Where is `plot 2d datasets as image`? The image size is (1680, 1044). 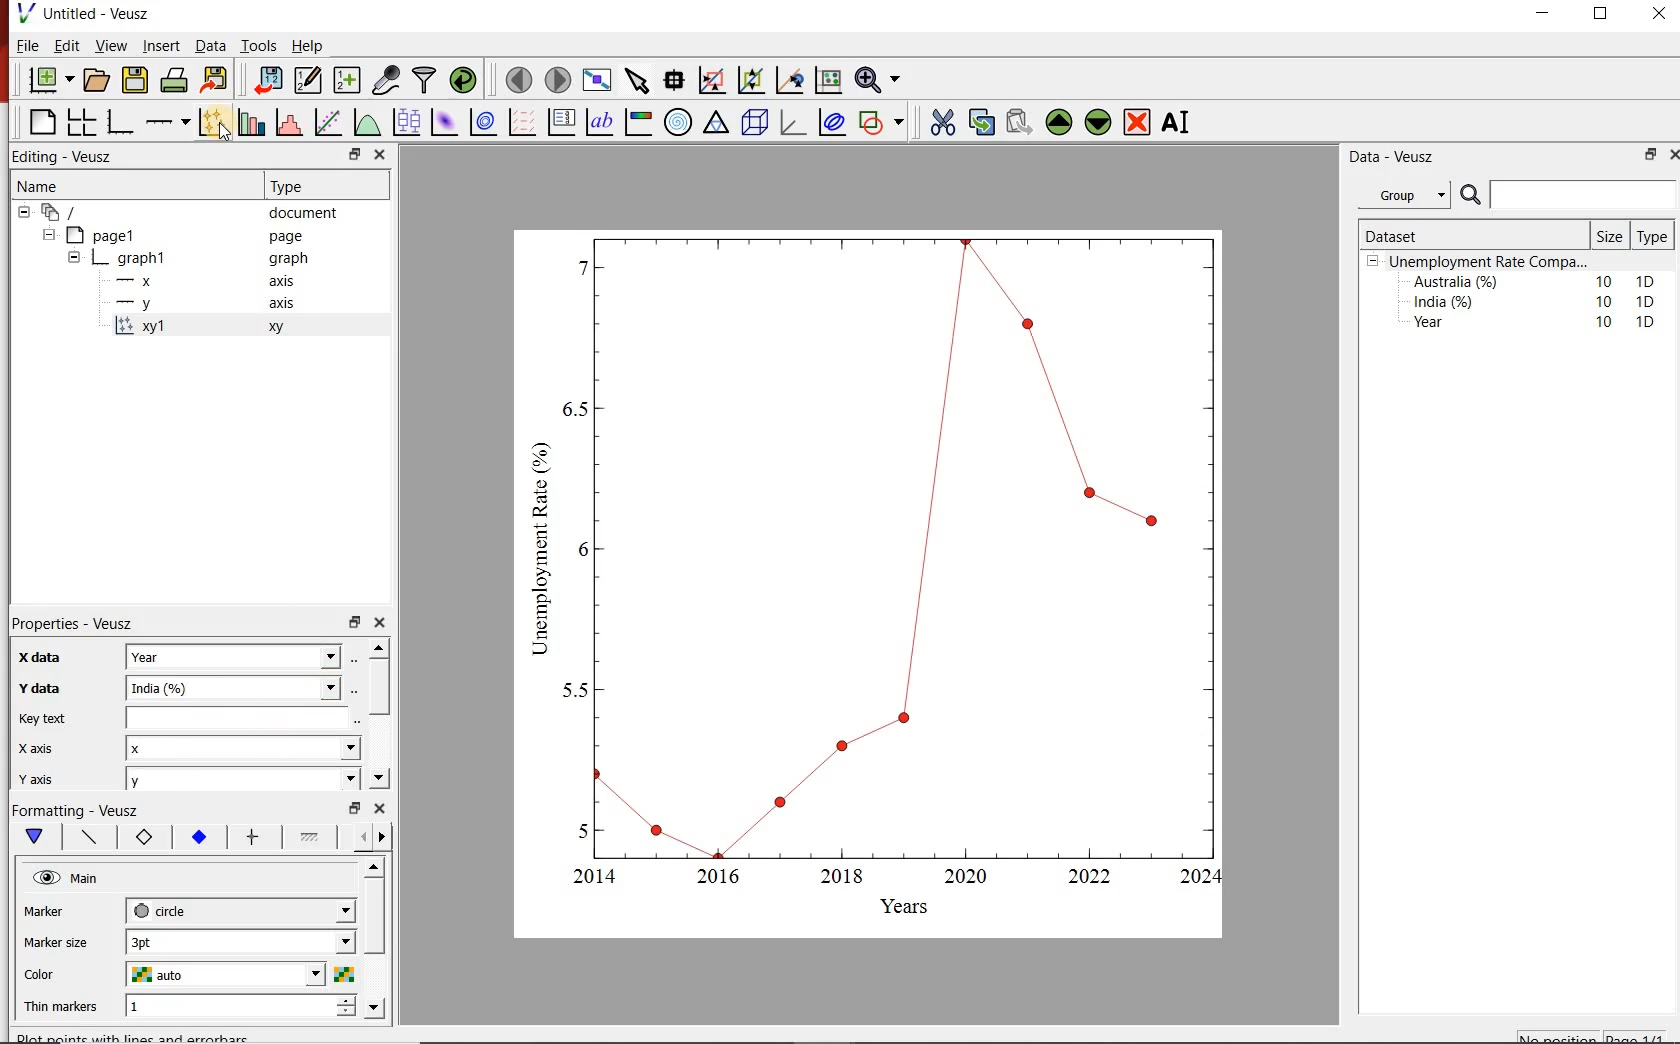 plot 2d datasets as image is located at coordinates (444, 122).